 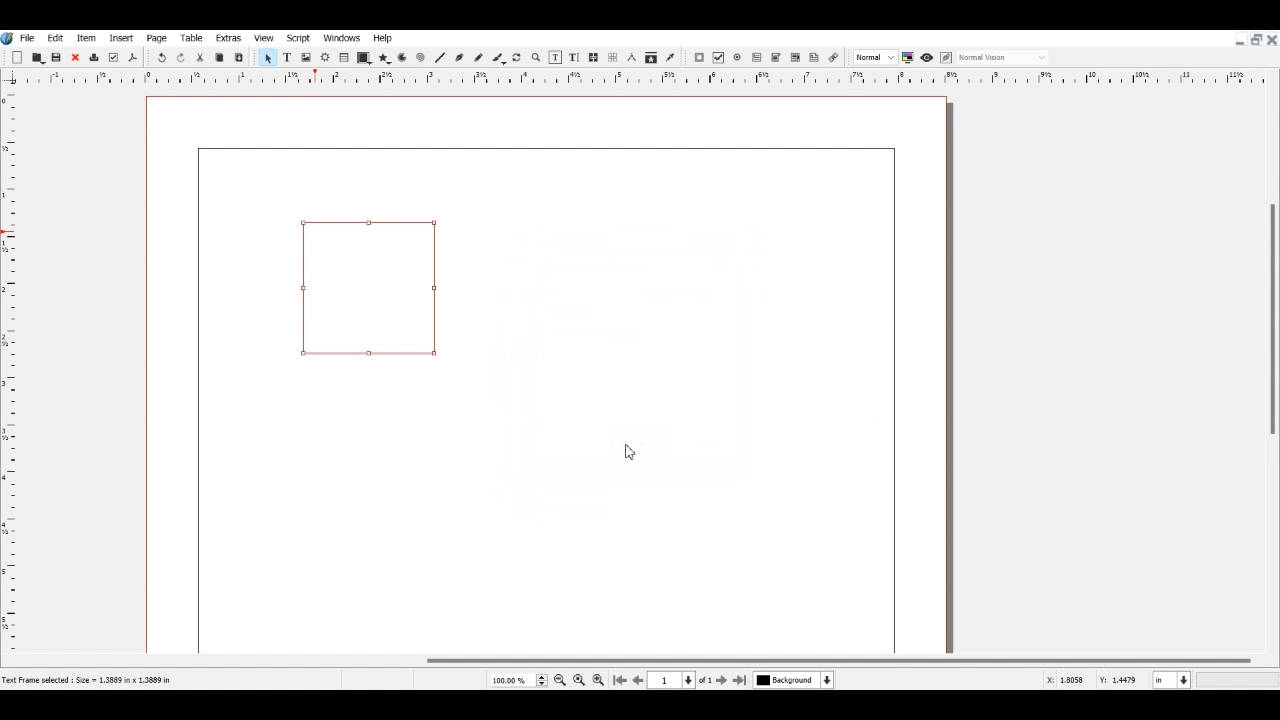 What do you see at coordinates (75, 58) in the screenshot?
I see `Close` at bounding box center [75, 58].